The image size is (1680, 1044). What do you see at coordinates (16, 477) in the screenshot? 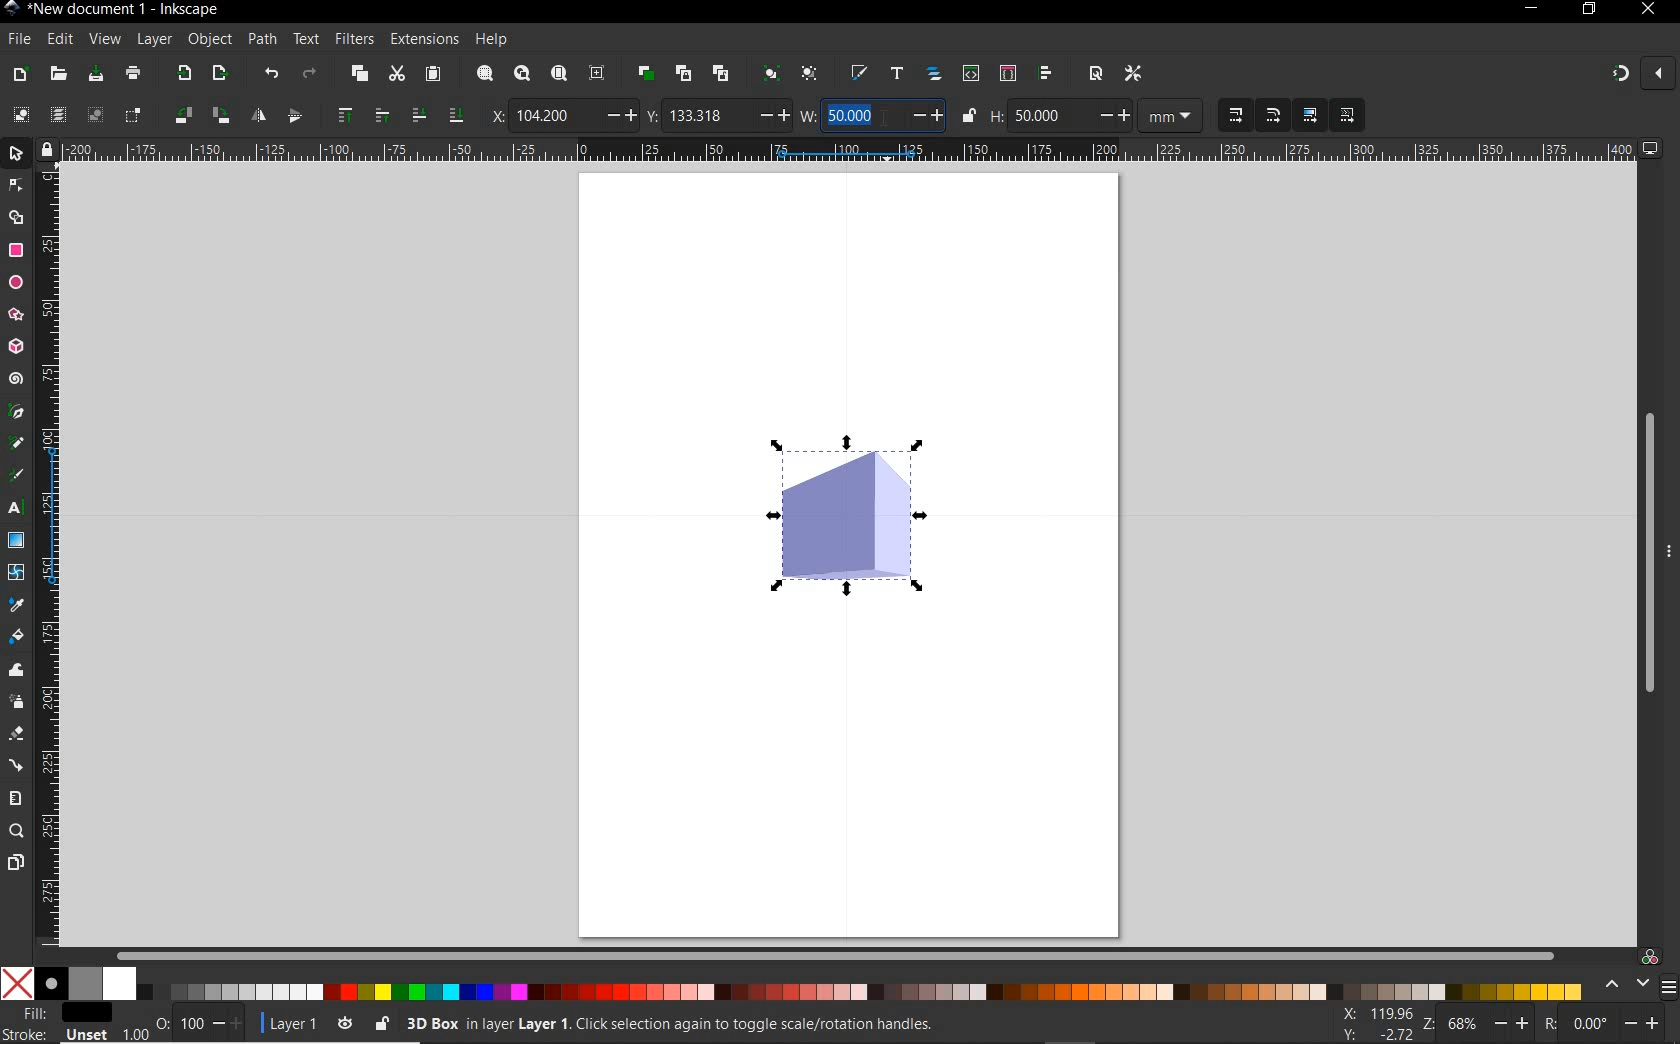
I see `calligraphy tool` at bounding box center [16, 477].